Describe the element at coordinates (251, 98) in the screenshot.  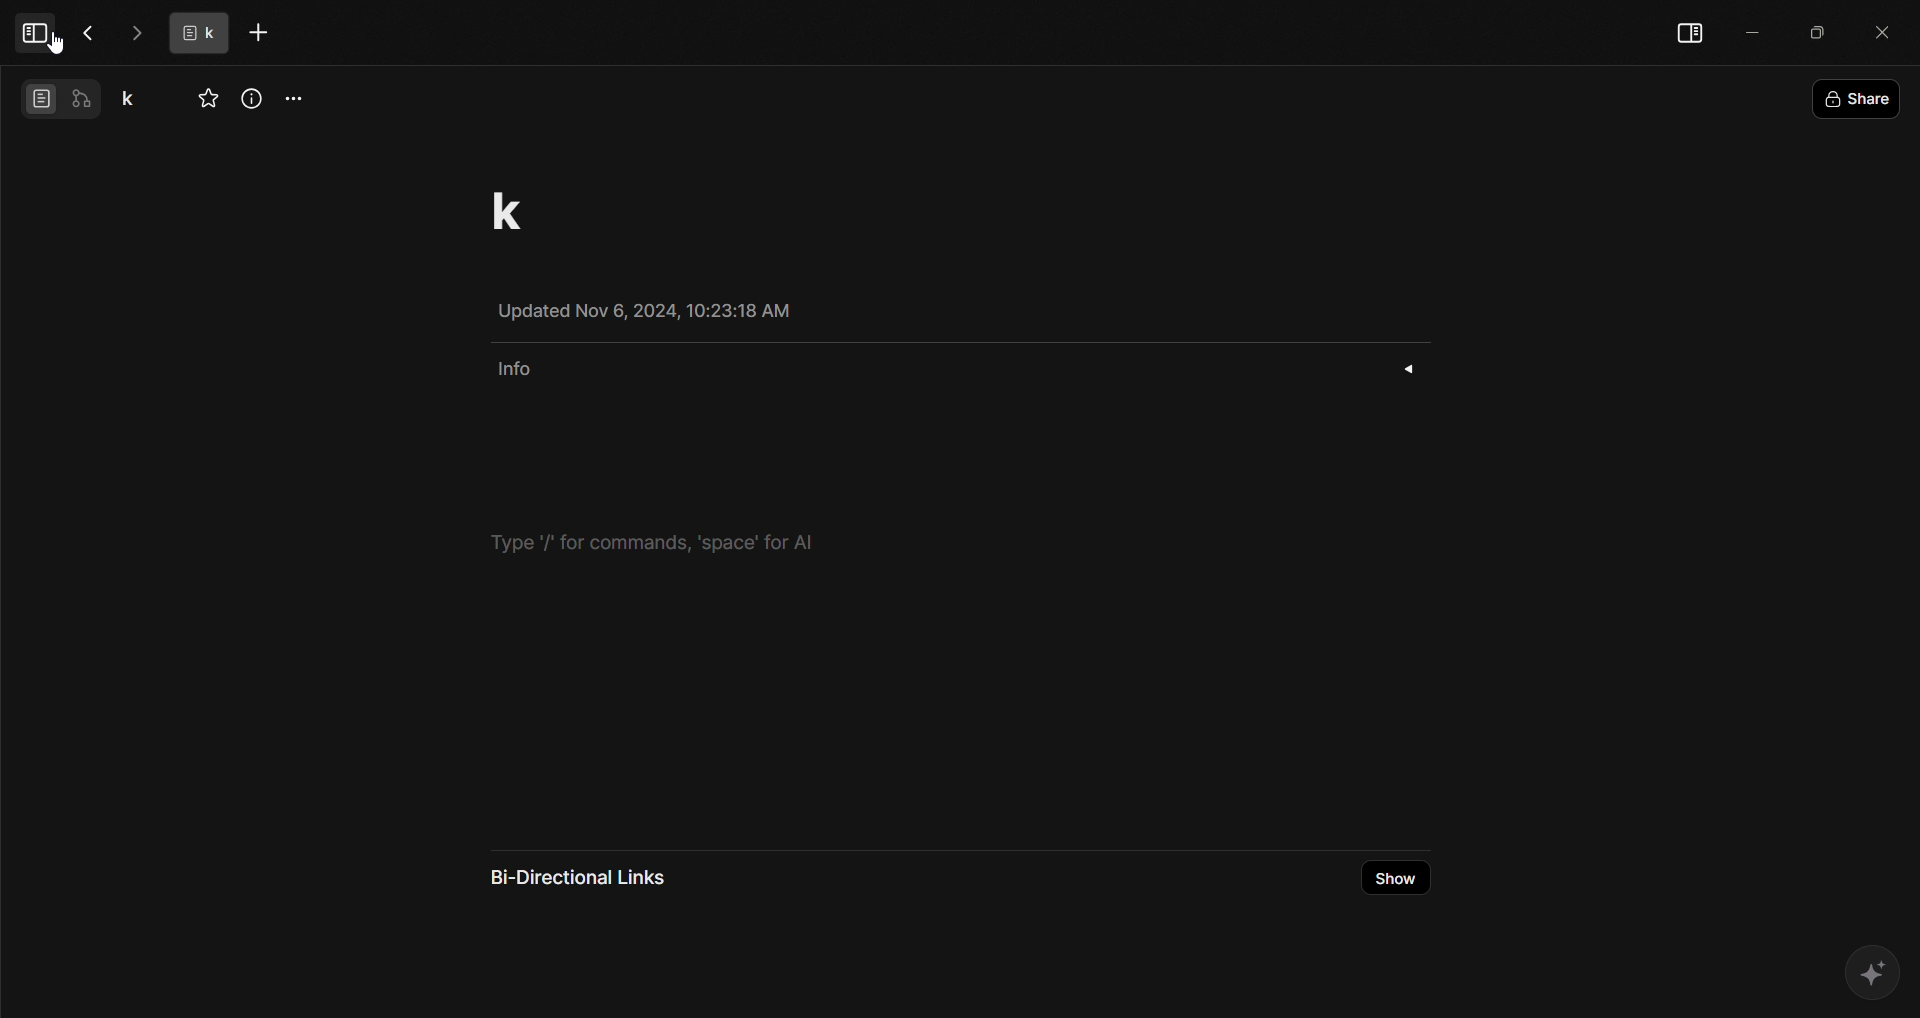
I see `view info` at that location.